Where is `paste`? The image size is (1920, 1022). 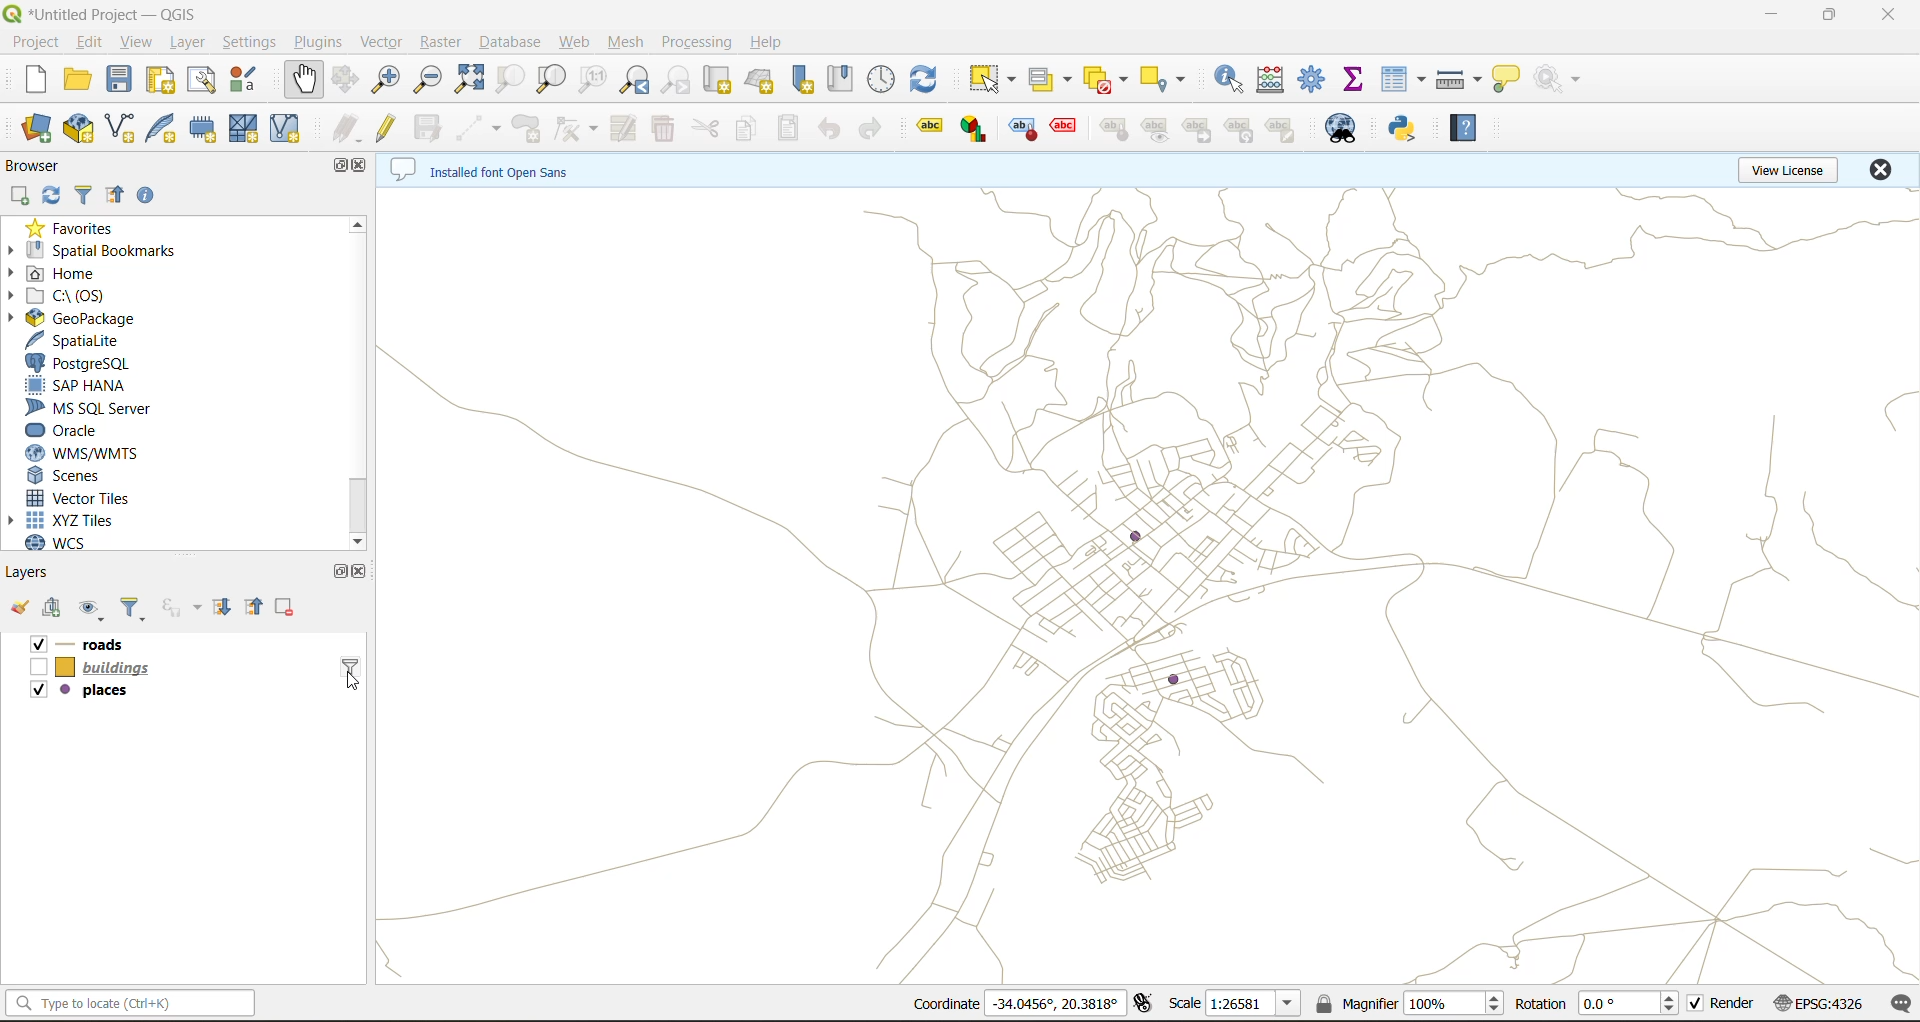
paste is located at coordinates (786, 131).